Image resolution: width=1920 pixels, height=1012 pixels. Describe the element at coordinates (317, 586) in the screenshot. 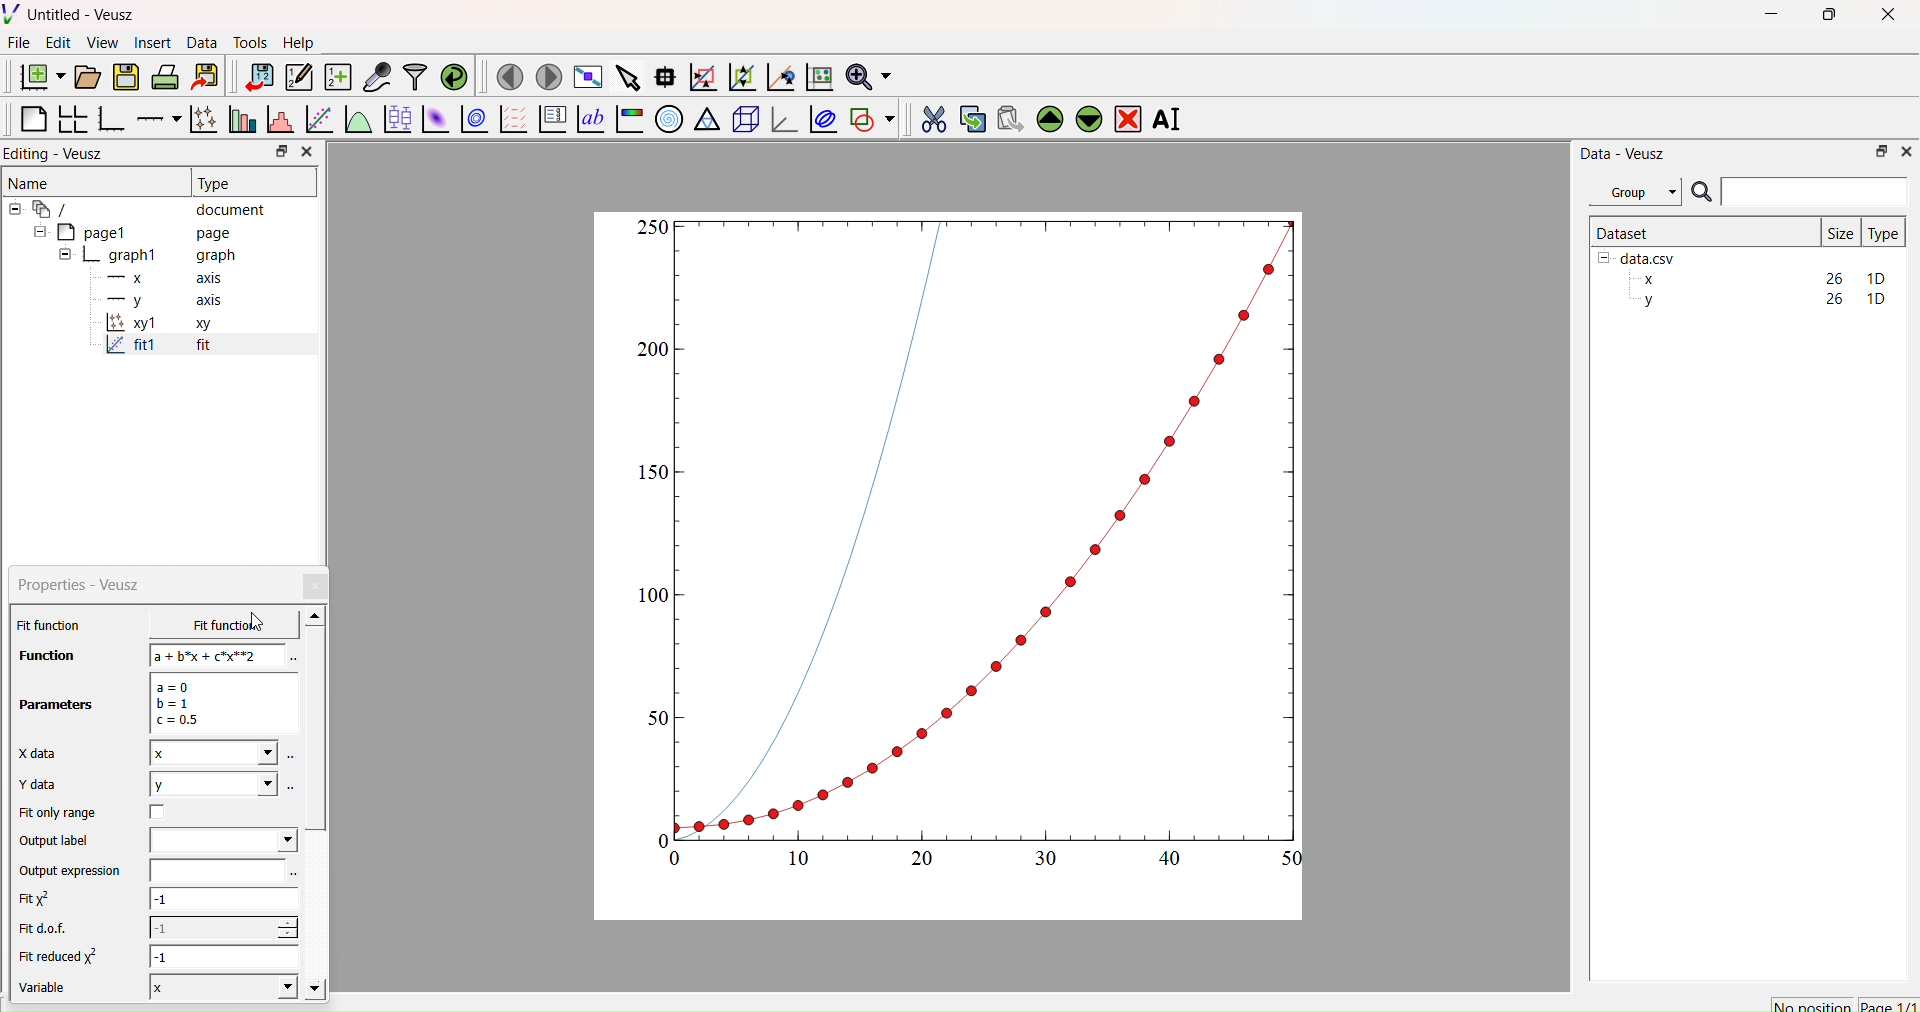

I see `Close` at that location.